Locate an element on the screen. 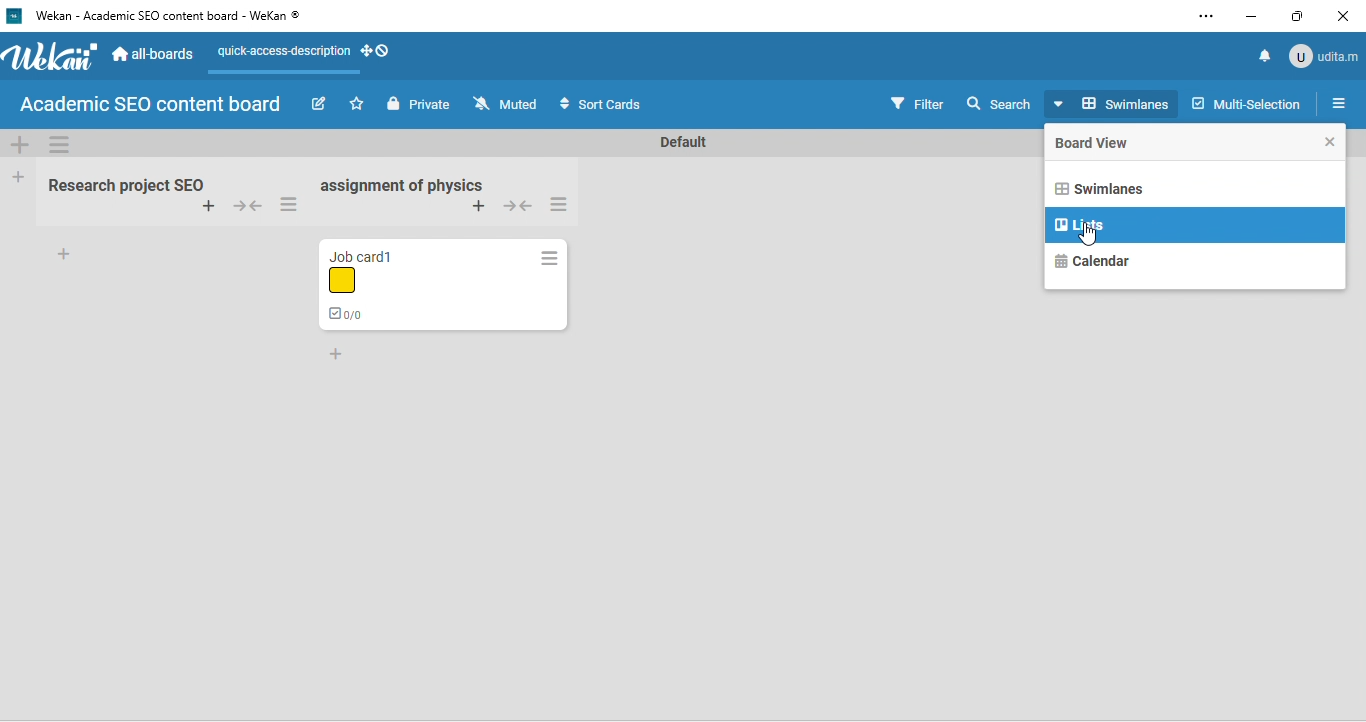 Image resolution: width=1366 pixels, height=722 pixels. minimize is located at coordinates (1246, 18).